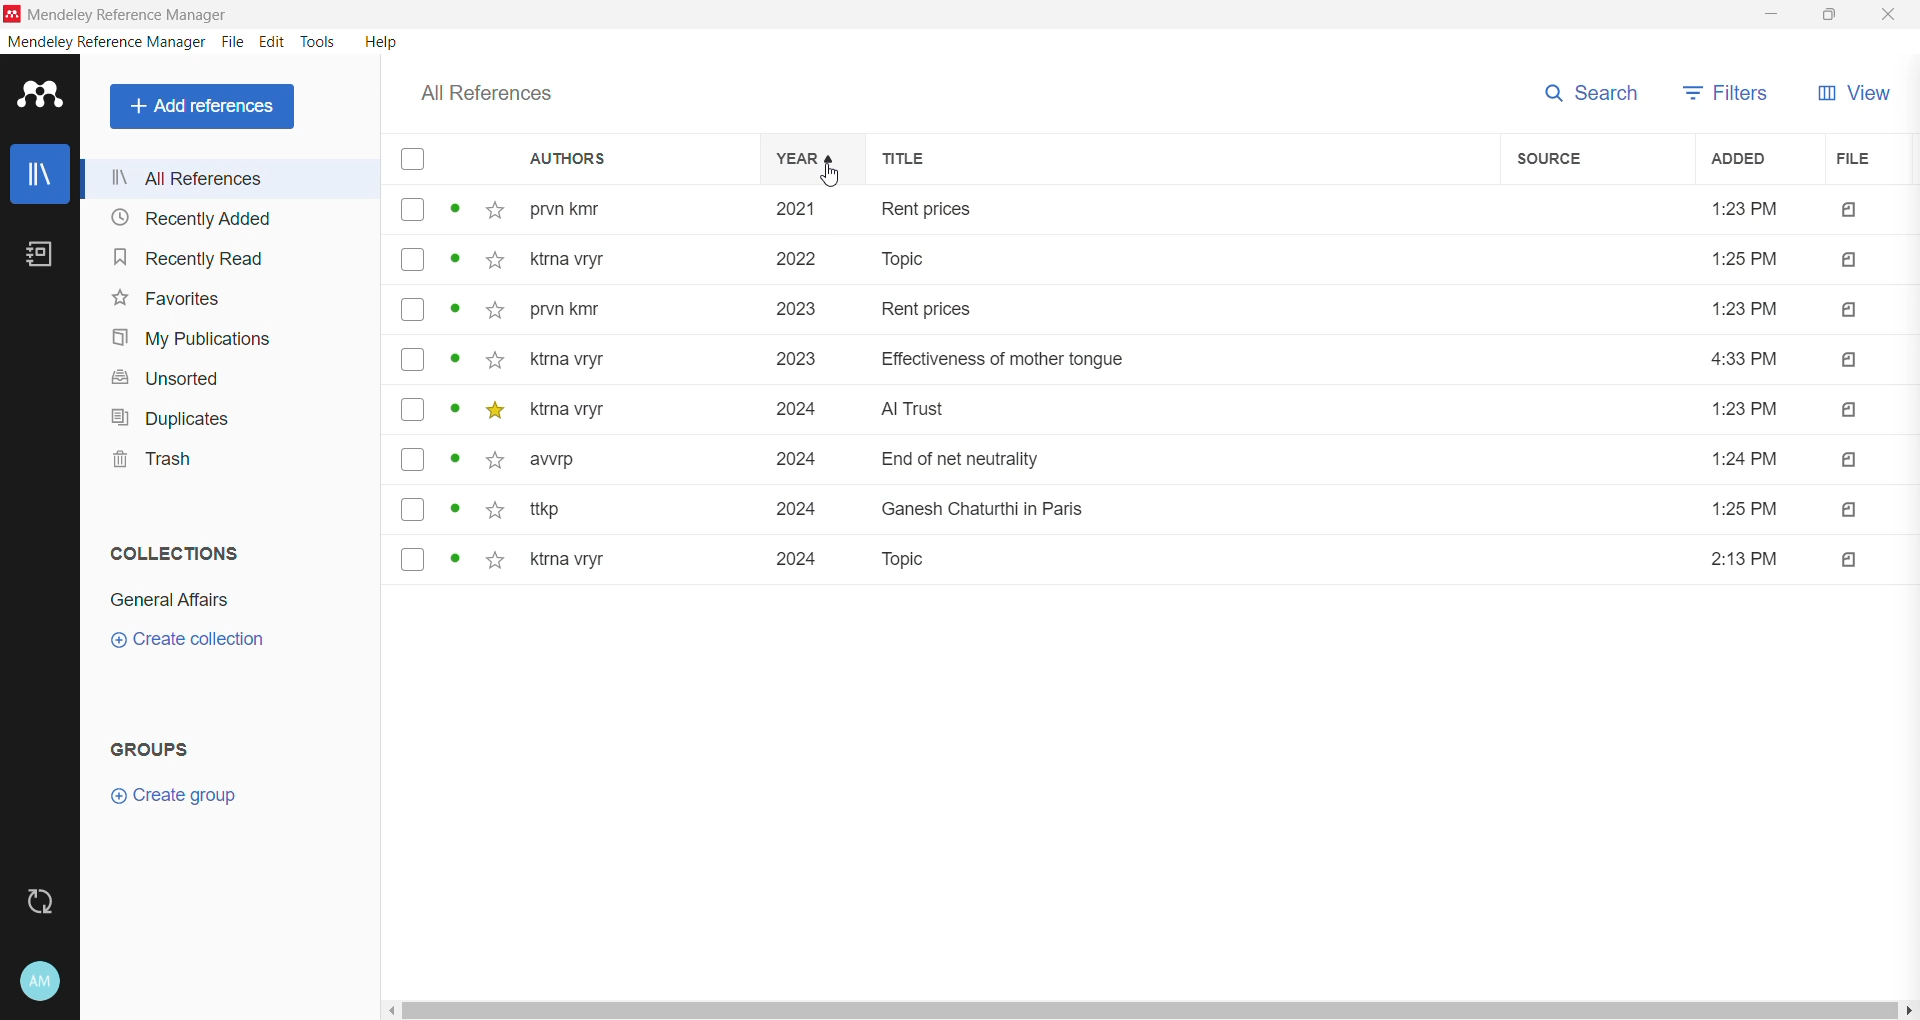  I want to click on unread, so click(456, 358).